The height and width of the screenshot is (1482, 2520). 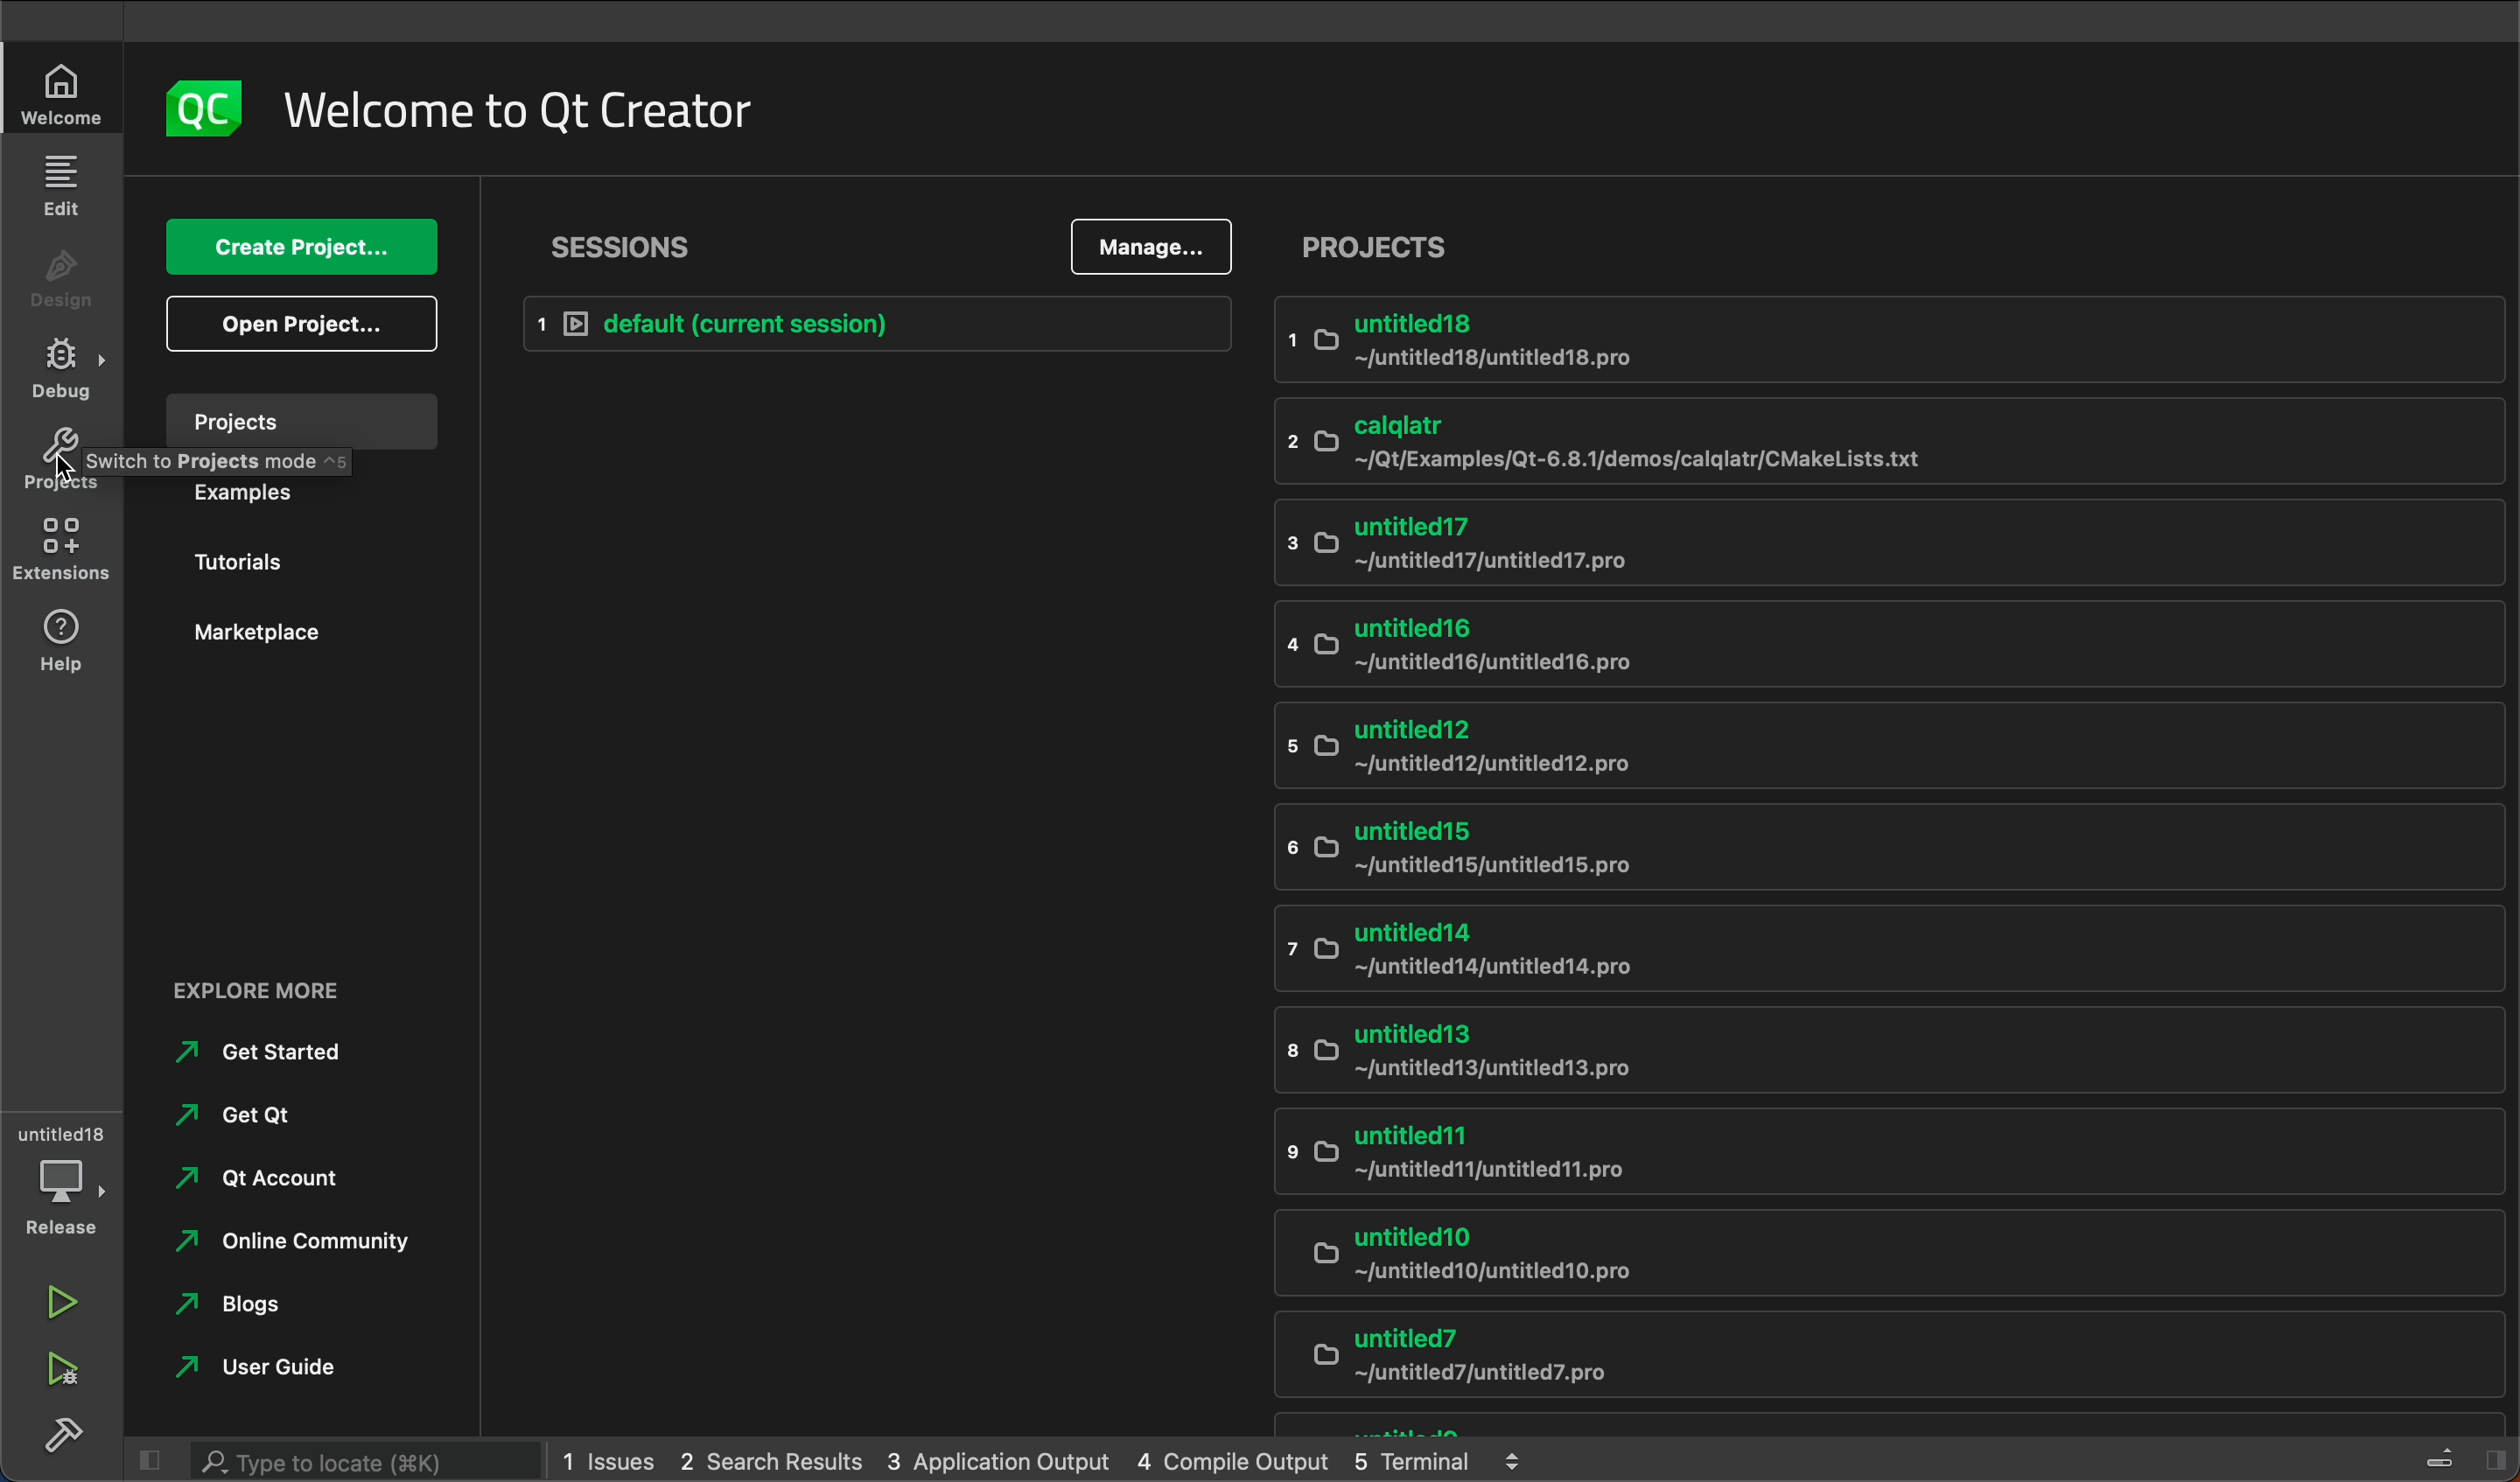 I want to click on untitled13, so click(x=1856, y=1050).